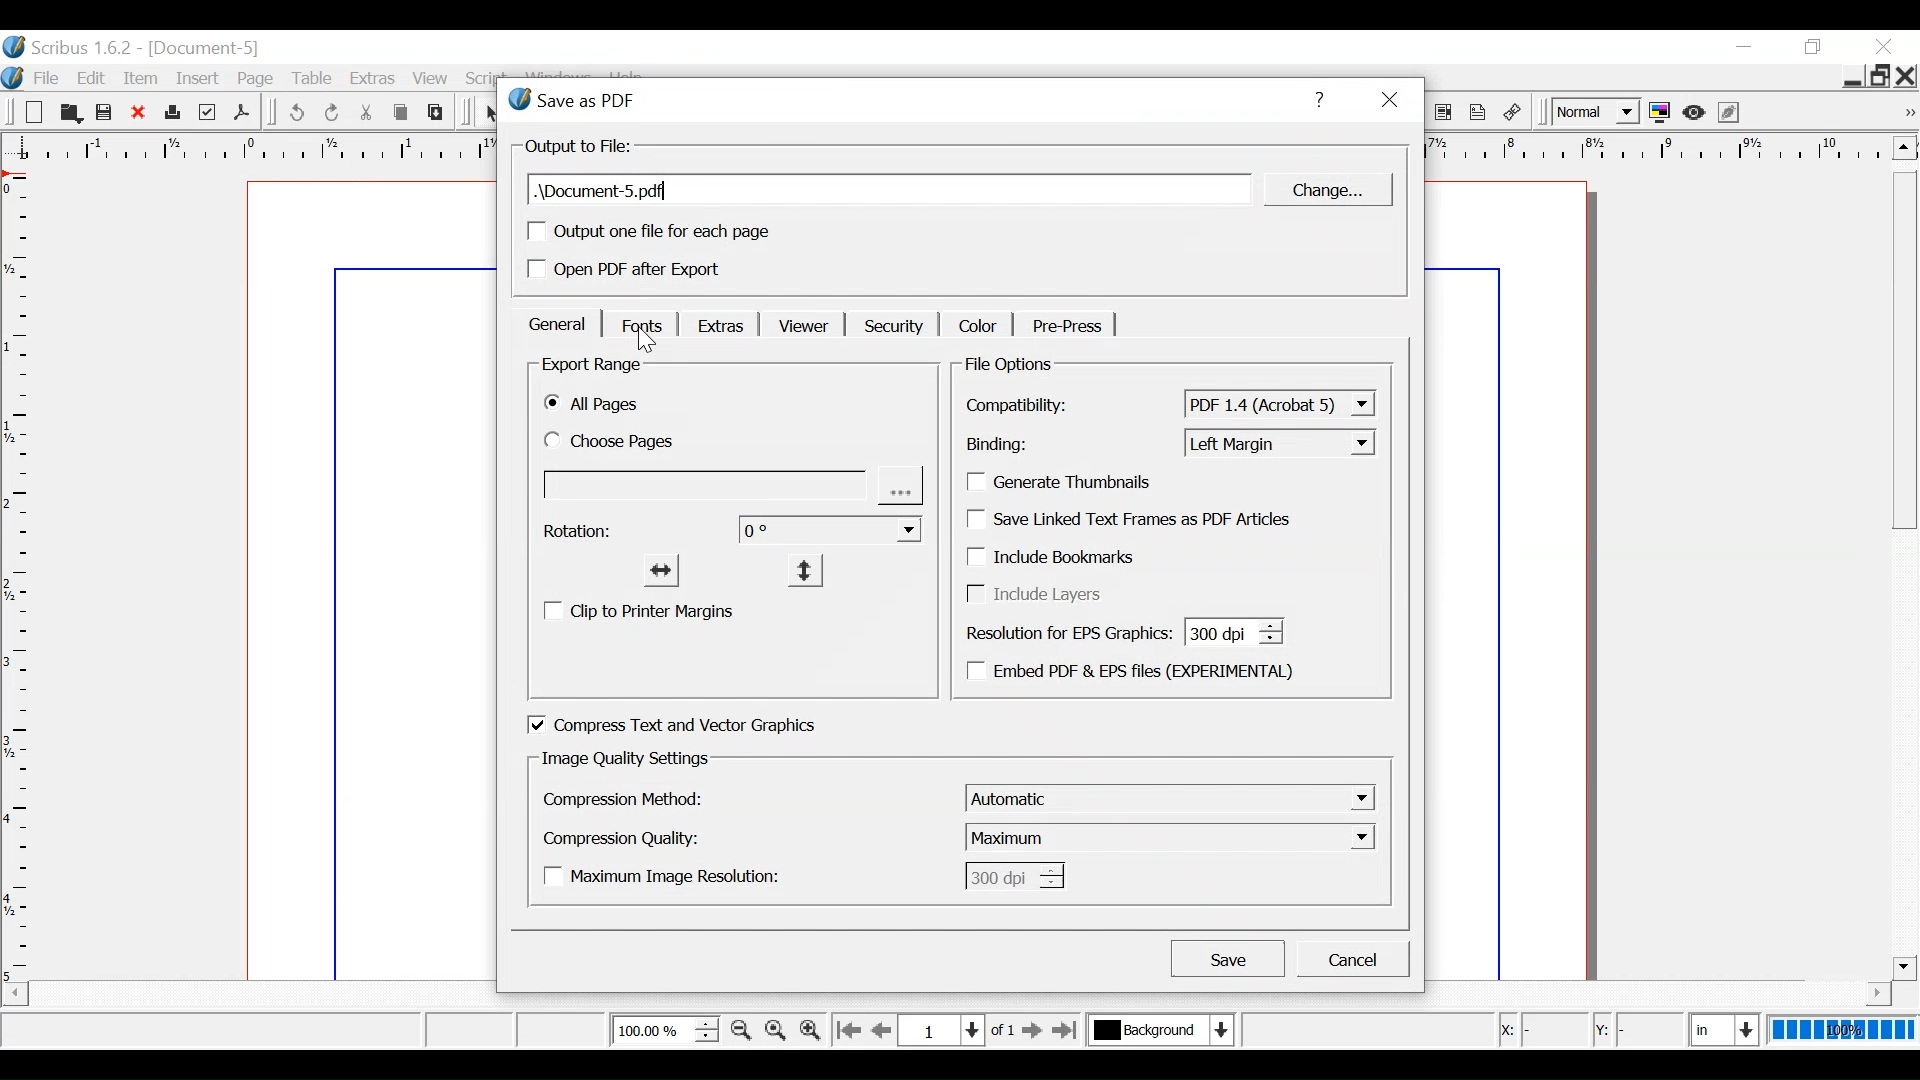  Describe the element at coordinates (962, 1029) in the screenshot. I see `Current position` at that location.